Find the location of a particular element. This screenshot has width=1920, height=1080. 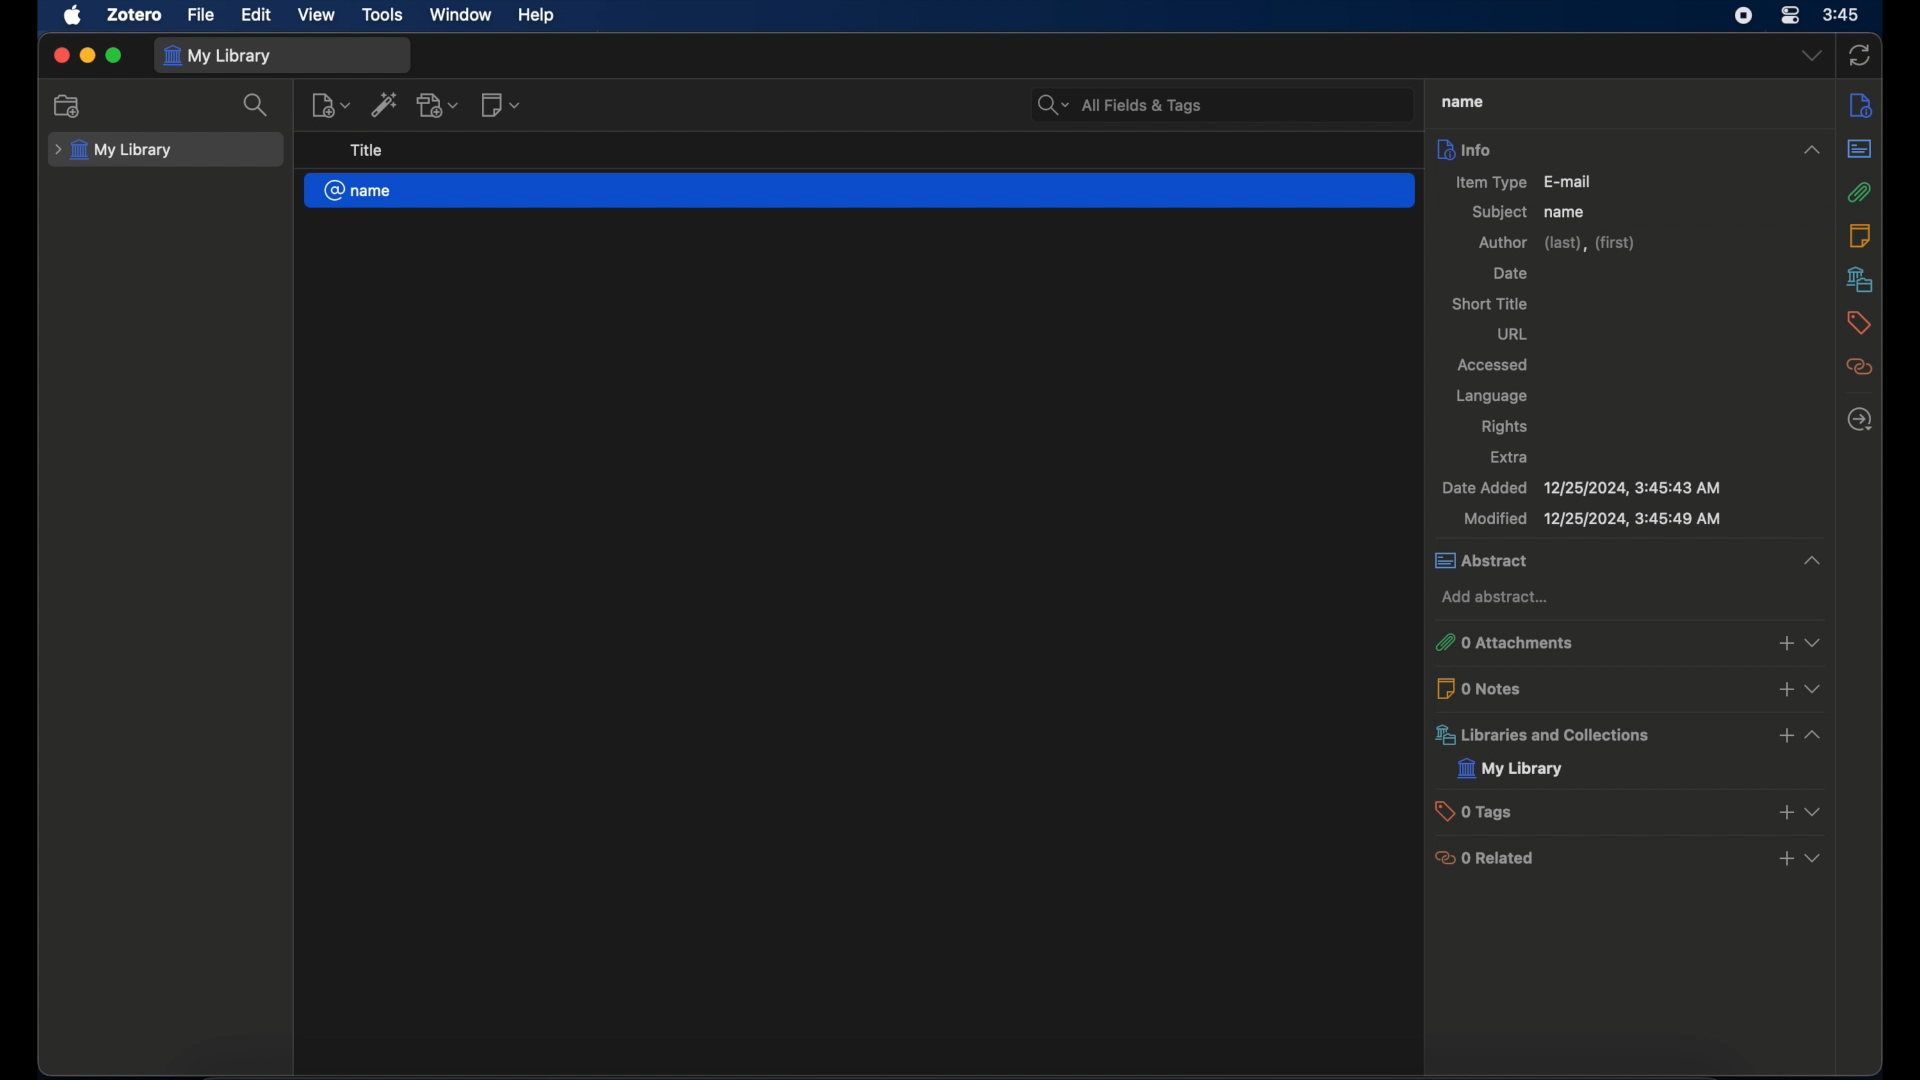

libraries is located at coordinates (1858, 279).